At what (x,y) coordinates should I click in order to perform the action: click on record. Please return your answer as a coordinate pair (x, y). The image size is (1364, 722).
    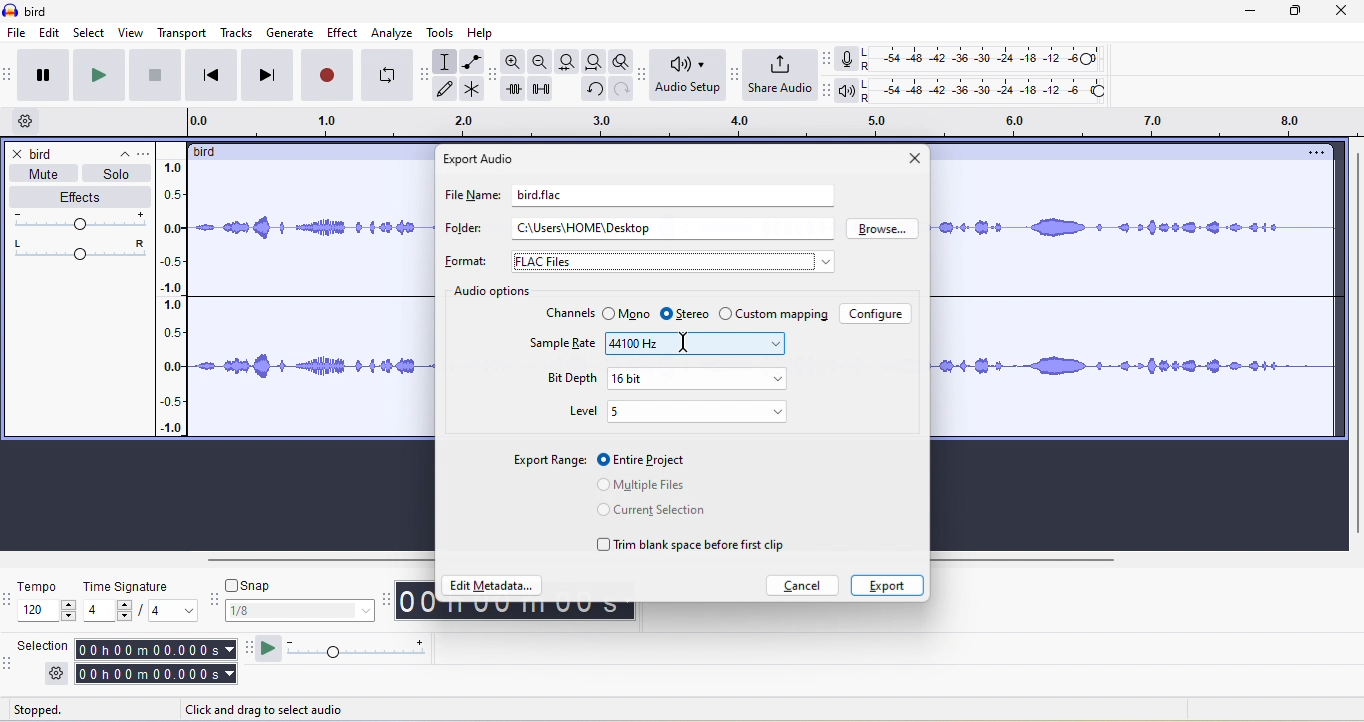
    Looking at the image, I should click on (325, 75).